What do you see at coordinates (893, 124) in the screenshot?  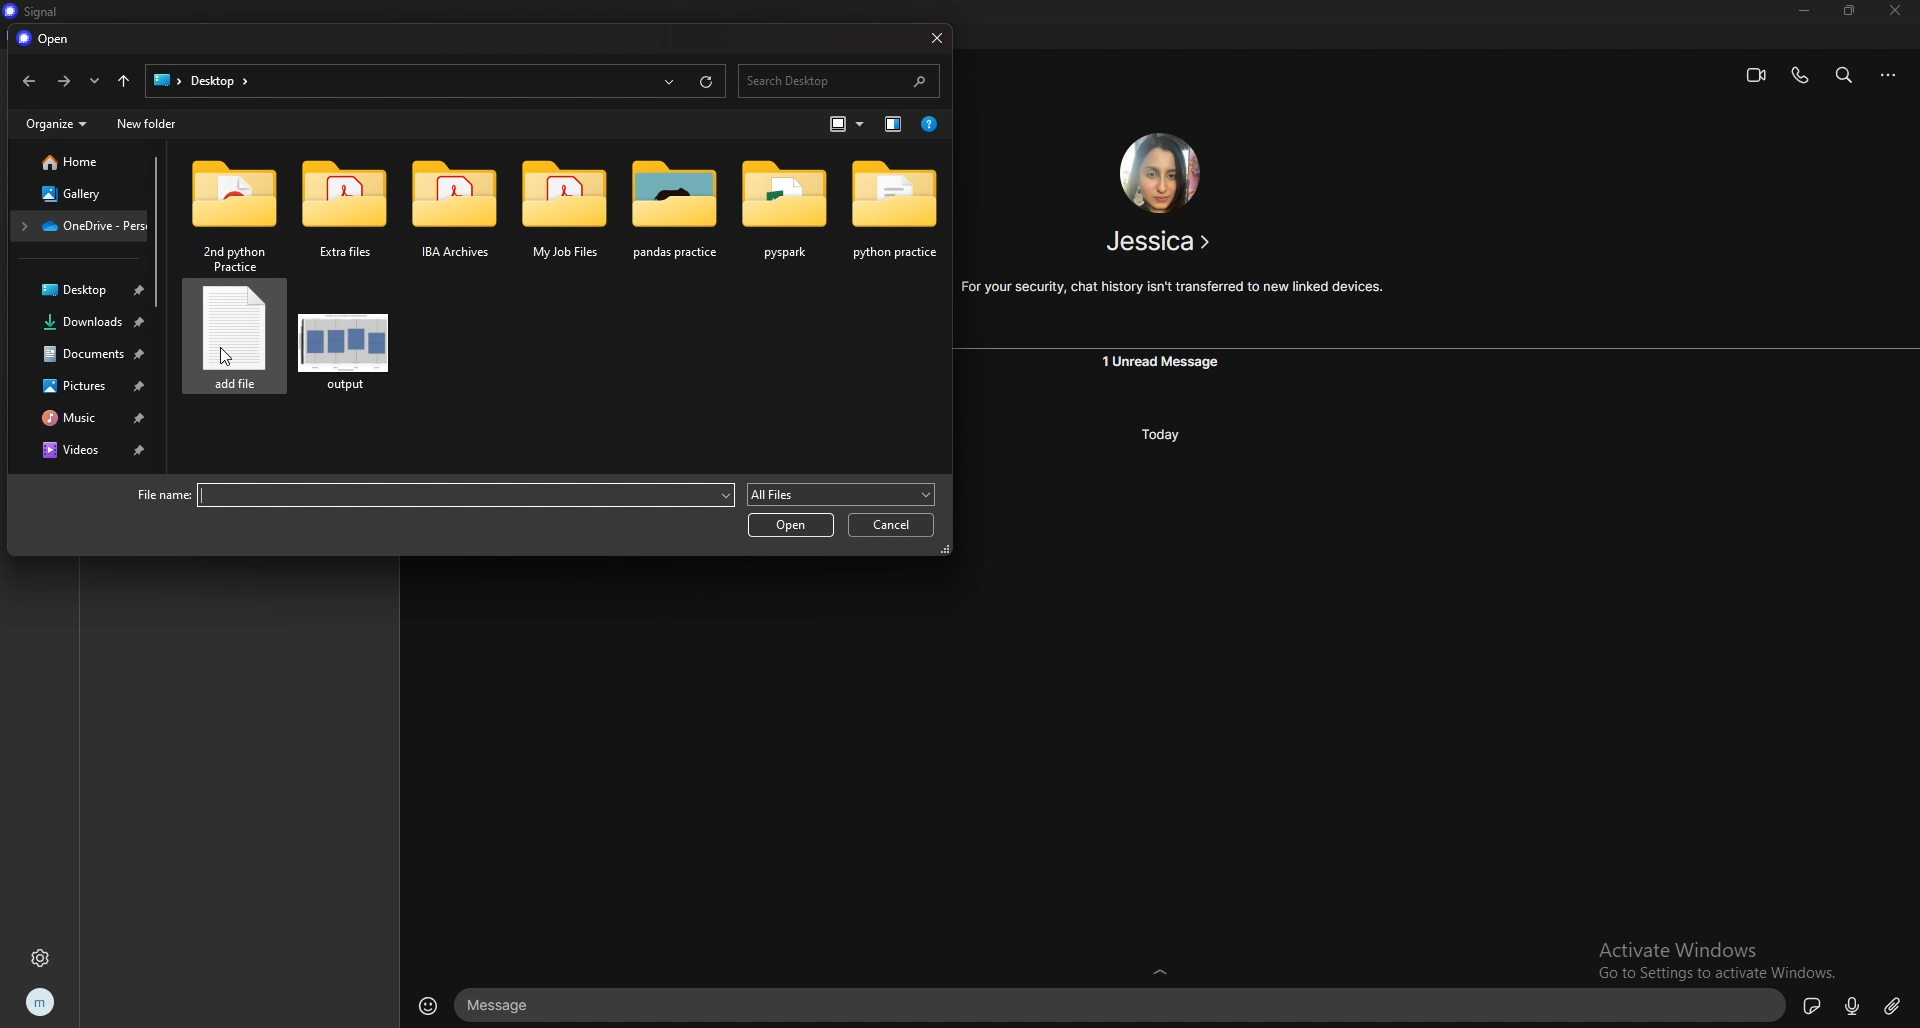 I see `change view` at bounding box center [893, 124].